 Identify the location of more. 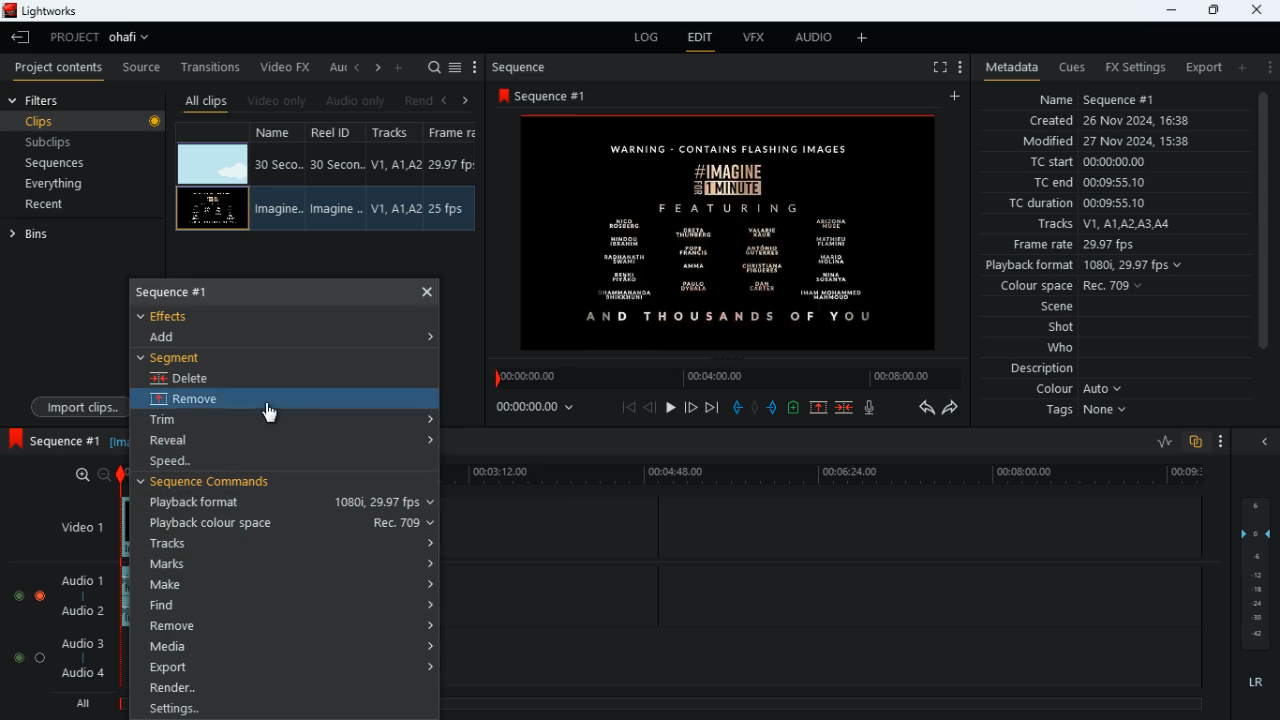
(478, 66).